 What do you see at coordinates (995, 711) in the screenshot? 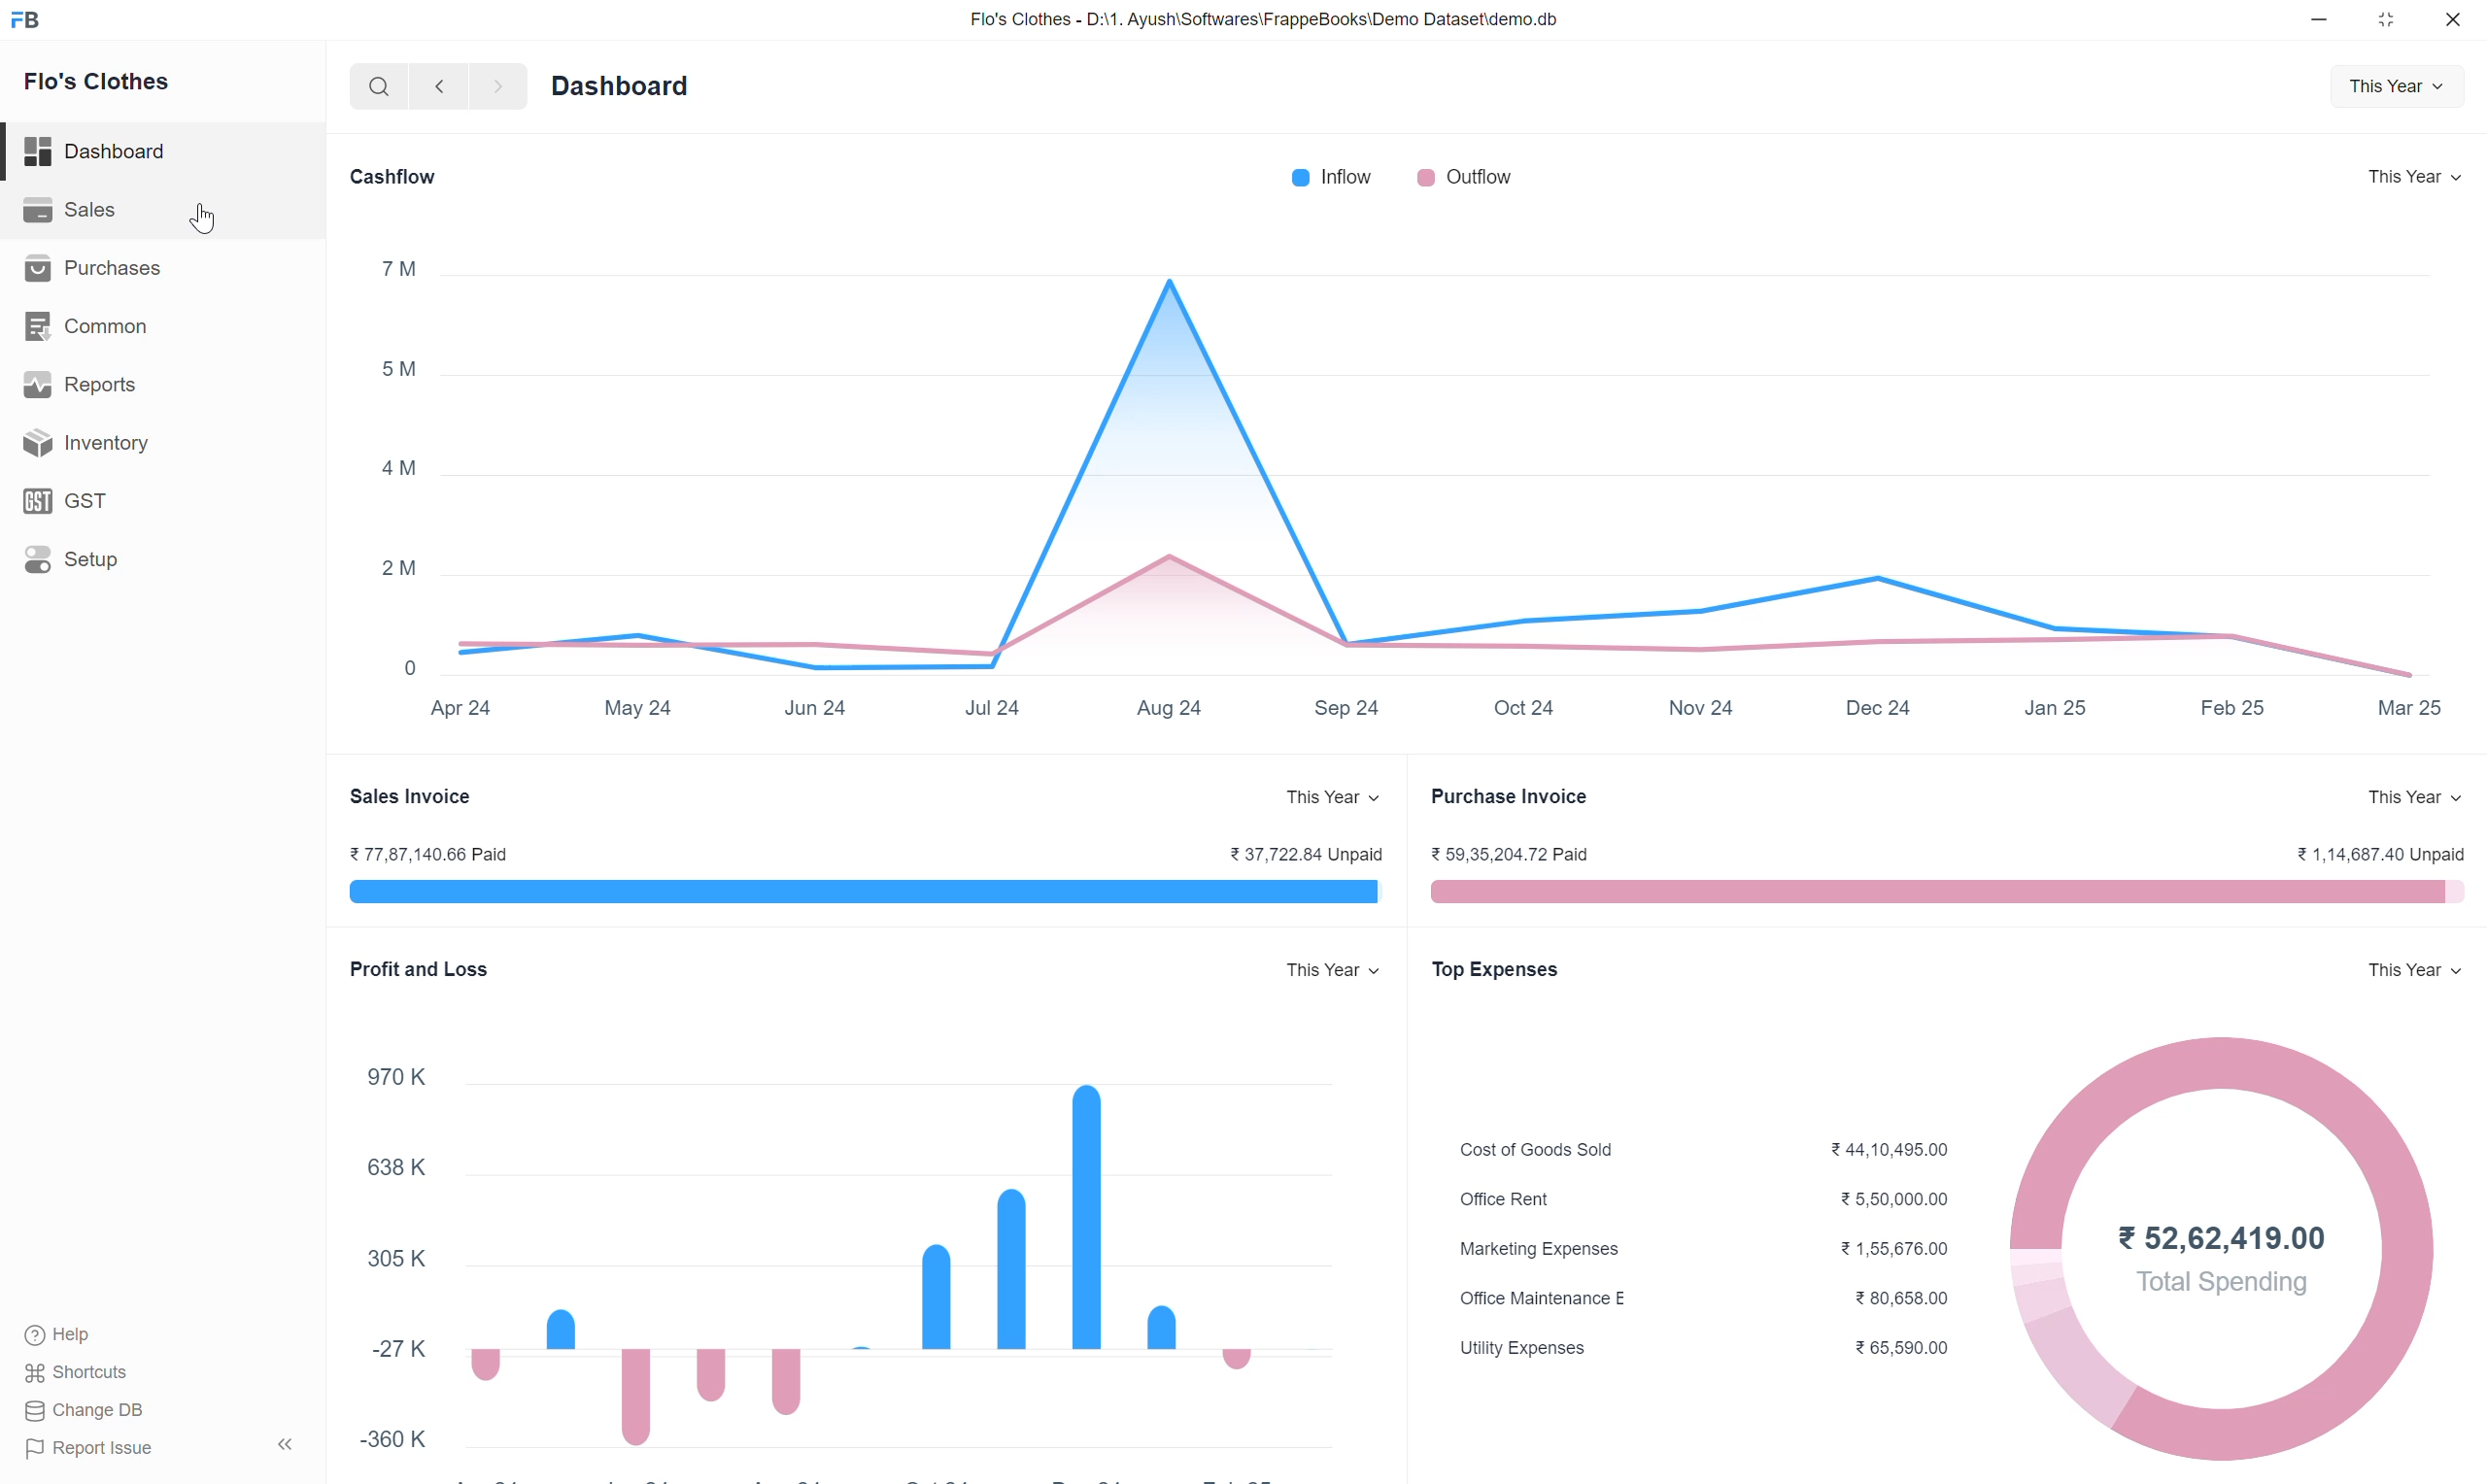
I see `Jul 24` at bounding box center [995, 711].